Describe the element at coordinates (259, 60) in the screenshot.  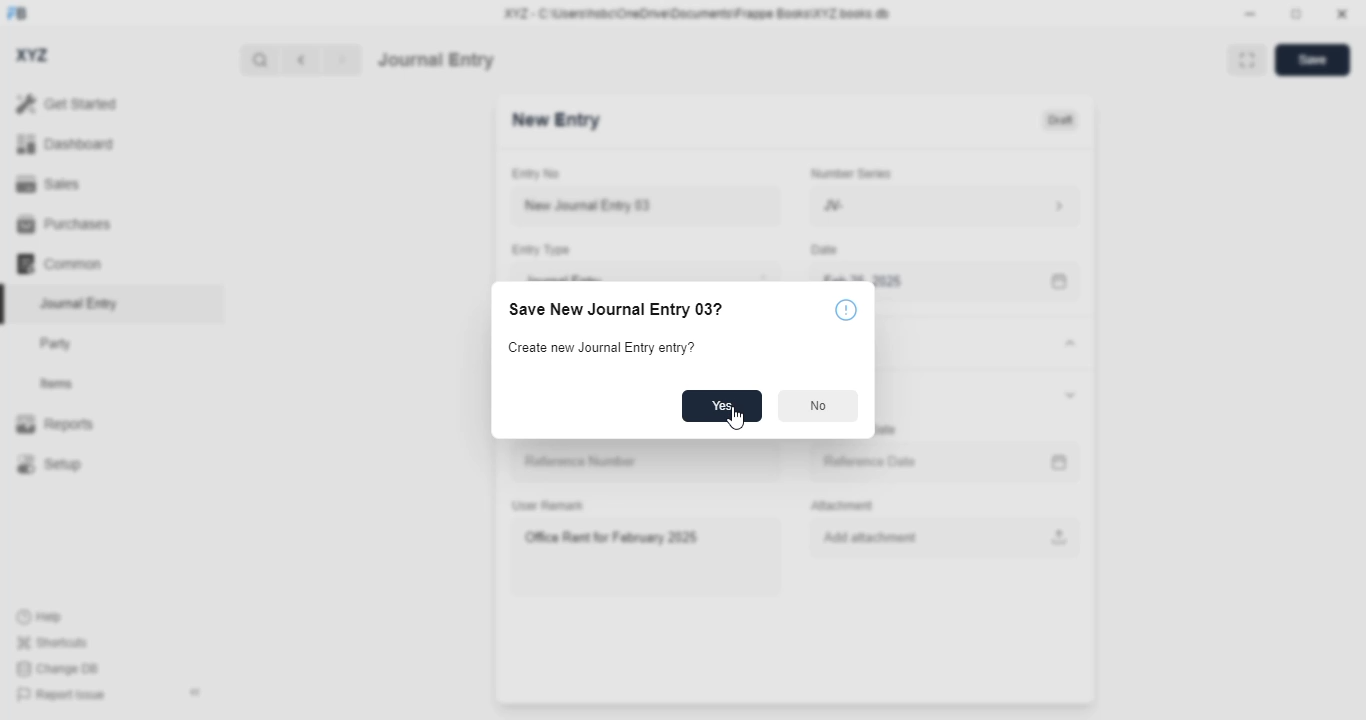
I see `search` at that location.